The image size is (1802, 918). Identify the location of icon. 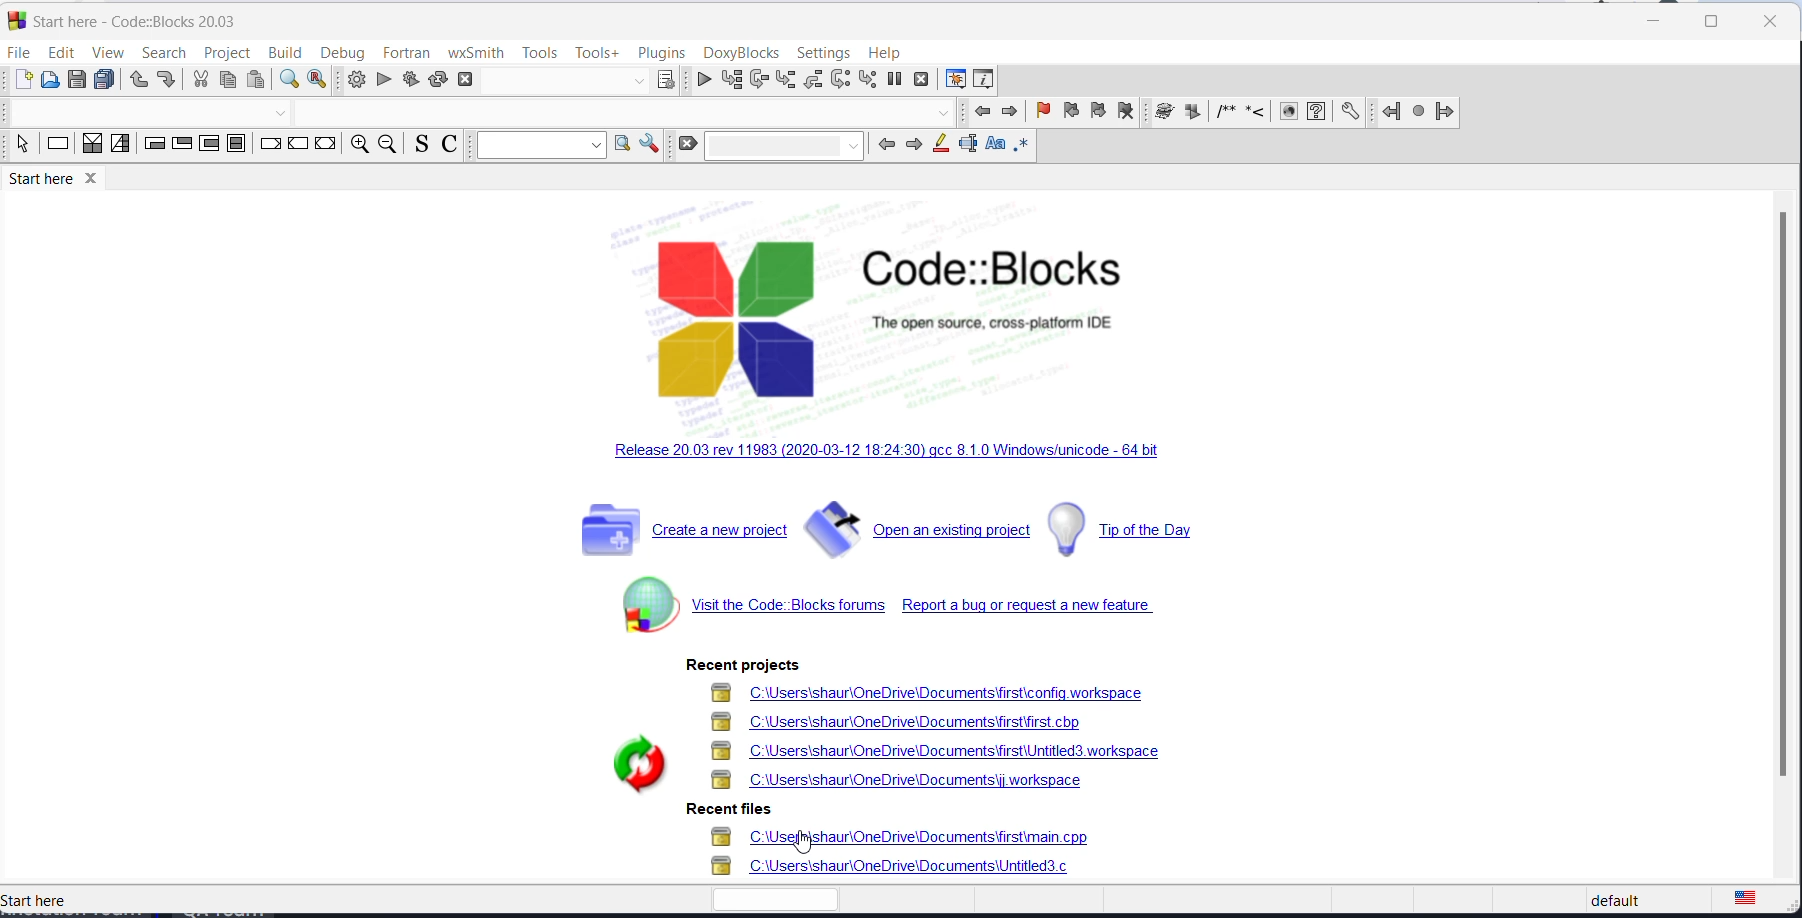
(1253, 115).